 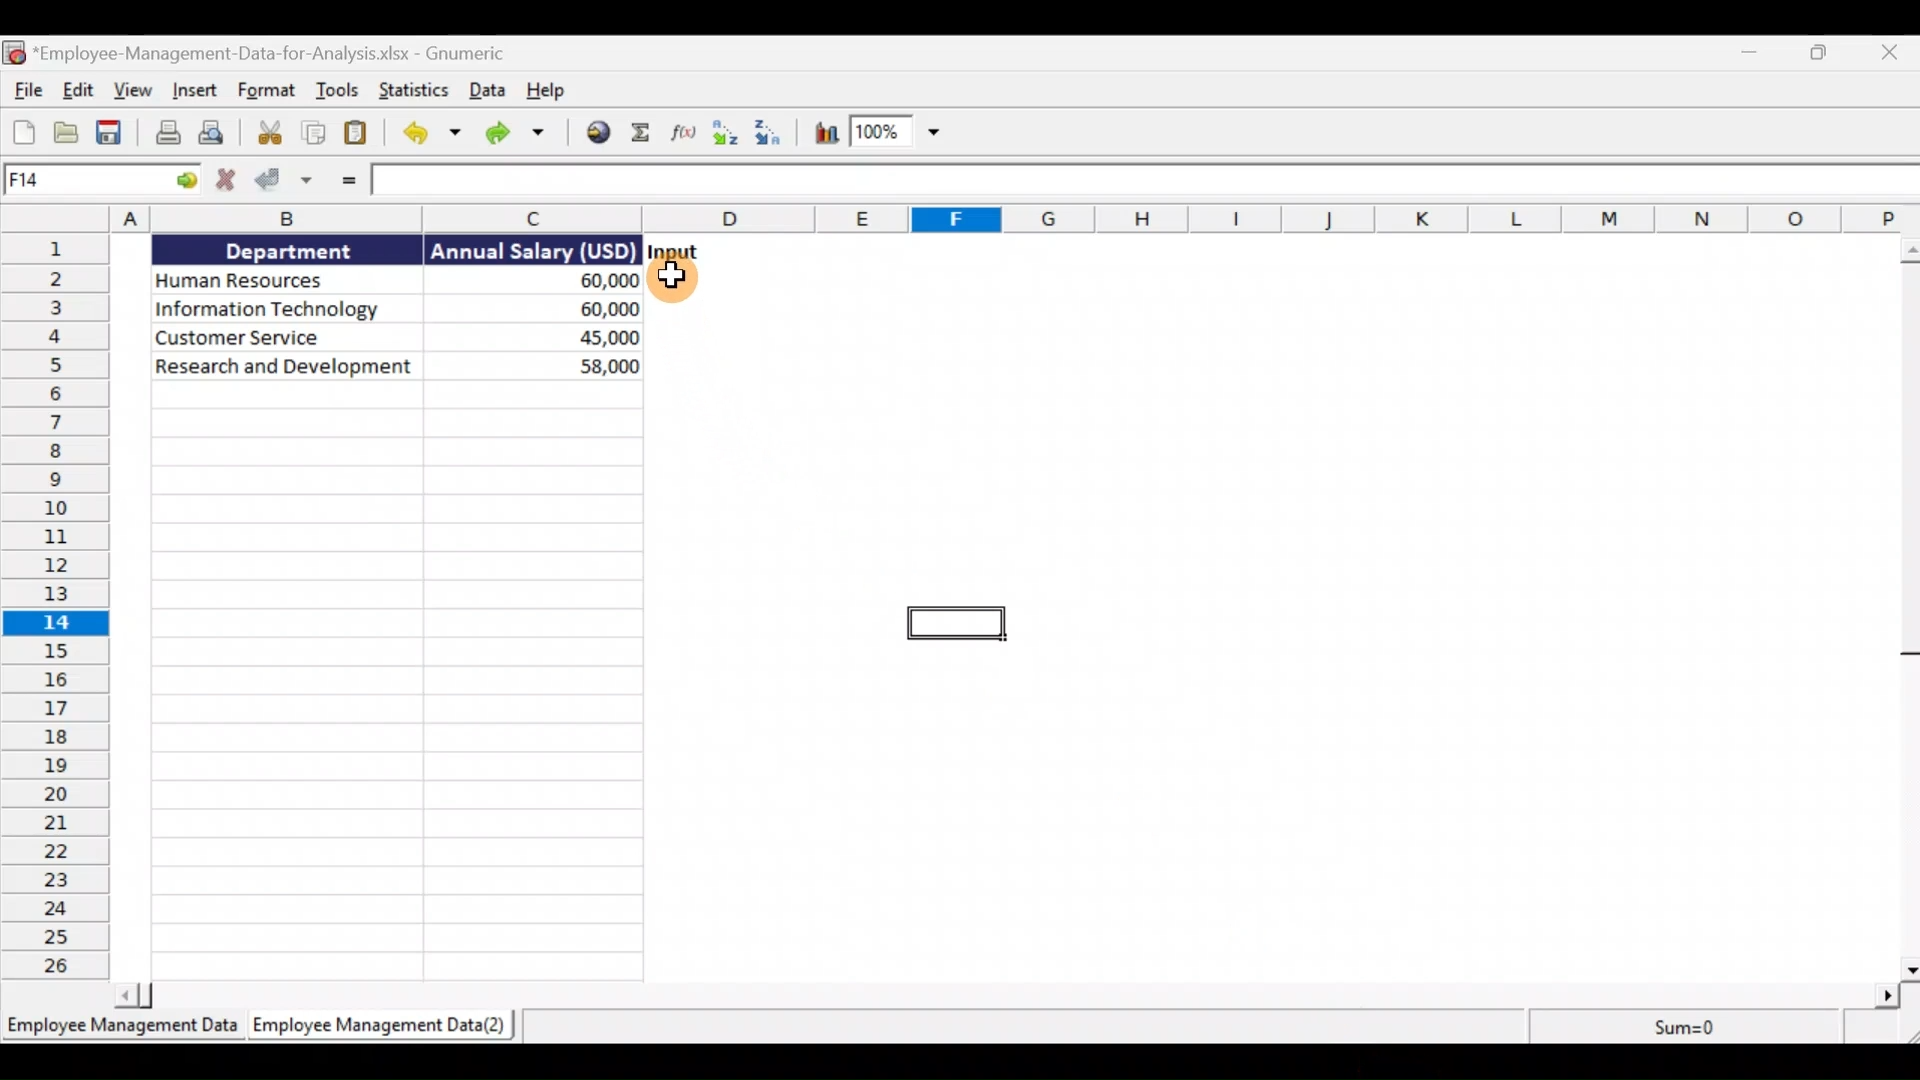 I want to click on Formula bar, so click(x=1141, y=182).